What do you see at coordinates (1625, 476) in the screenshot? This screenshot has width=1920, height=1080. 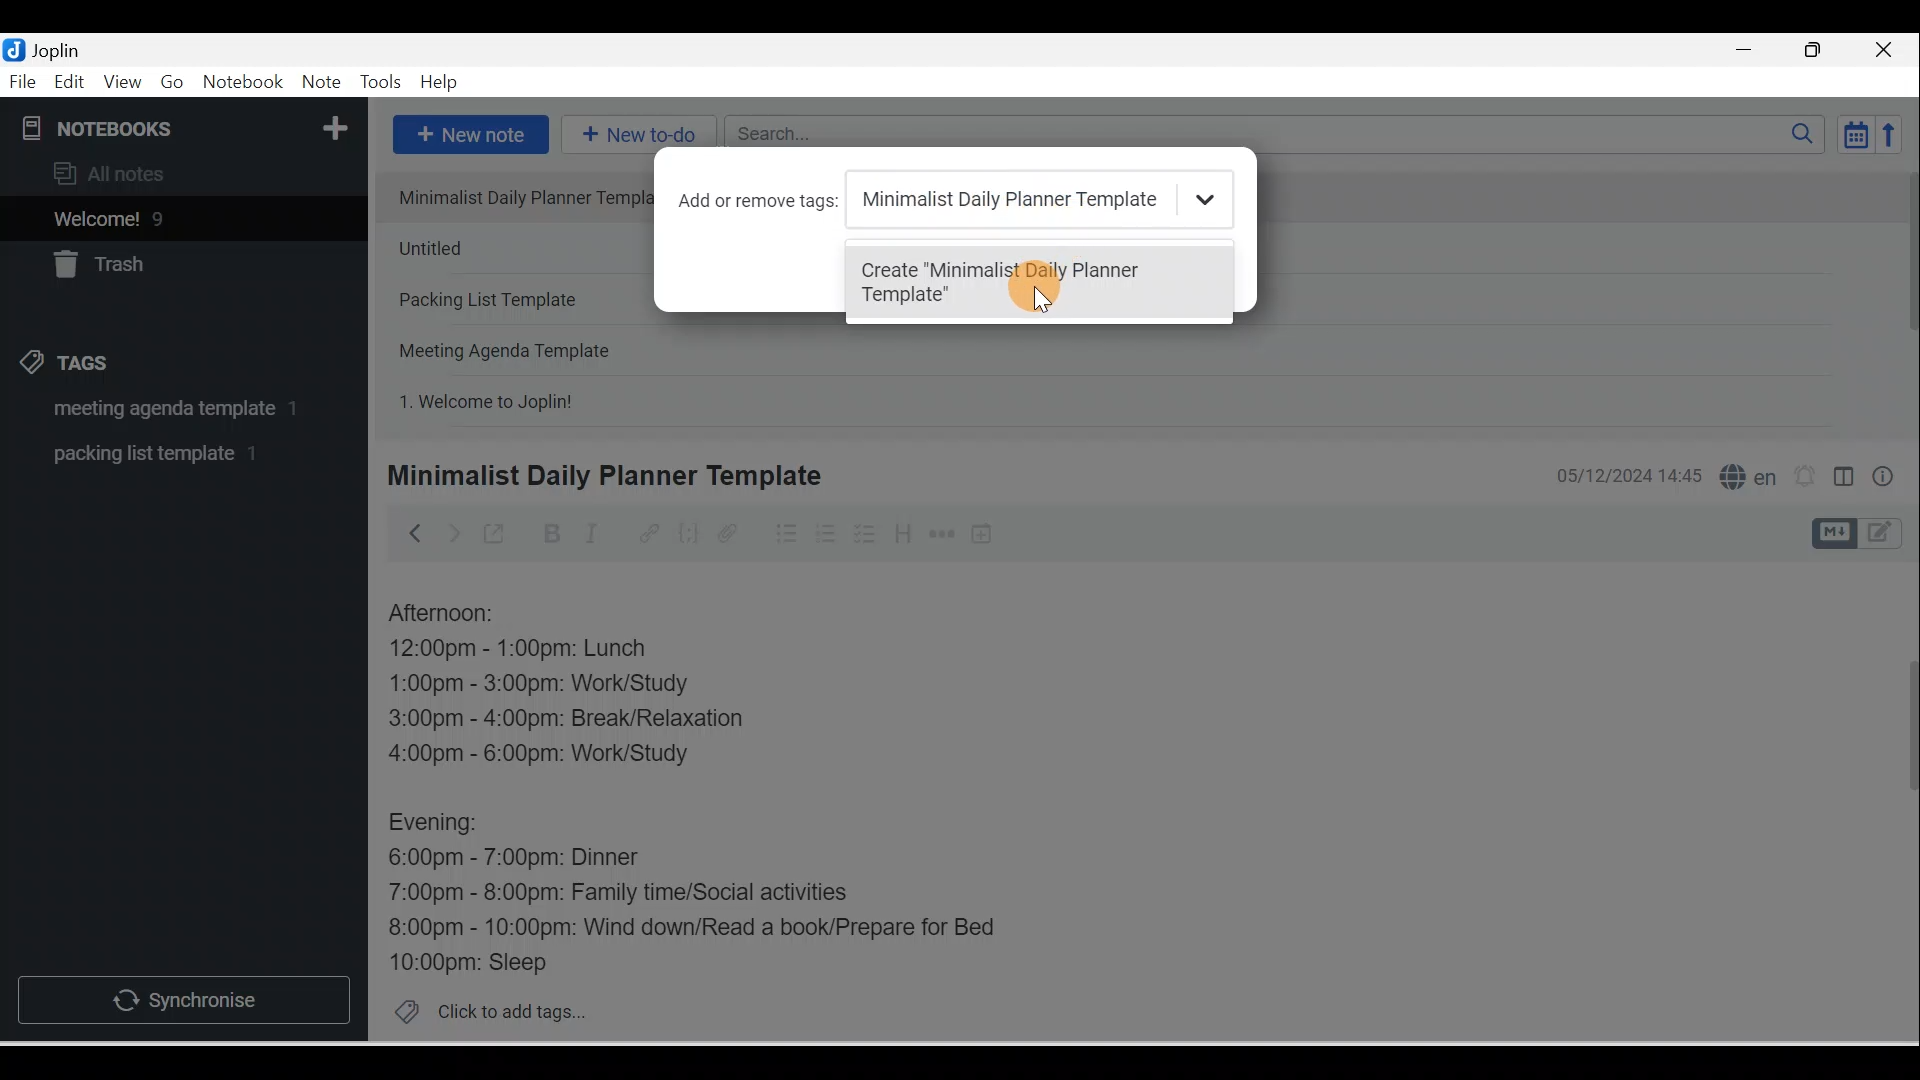 I see `Date & time` at bounding box center [1625, 476].